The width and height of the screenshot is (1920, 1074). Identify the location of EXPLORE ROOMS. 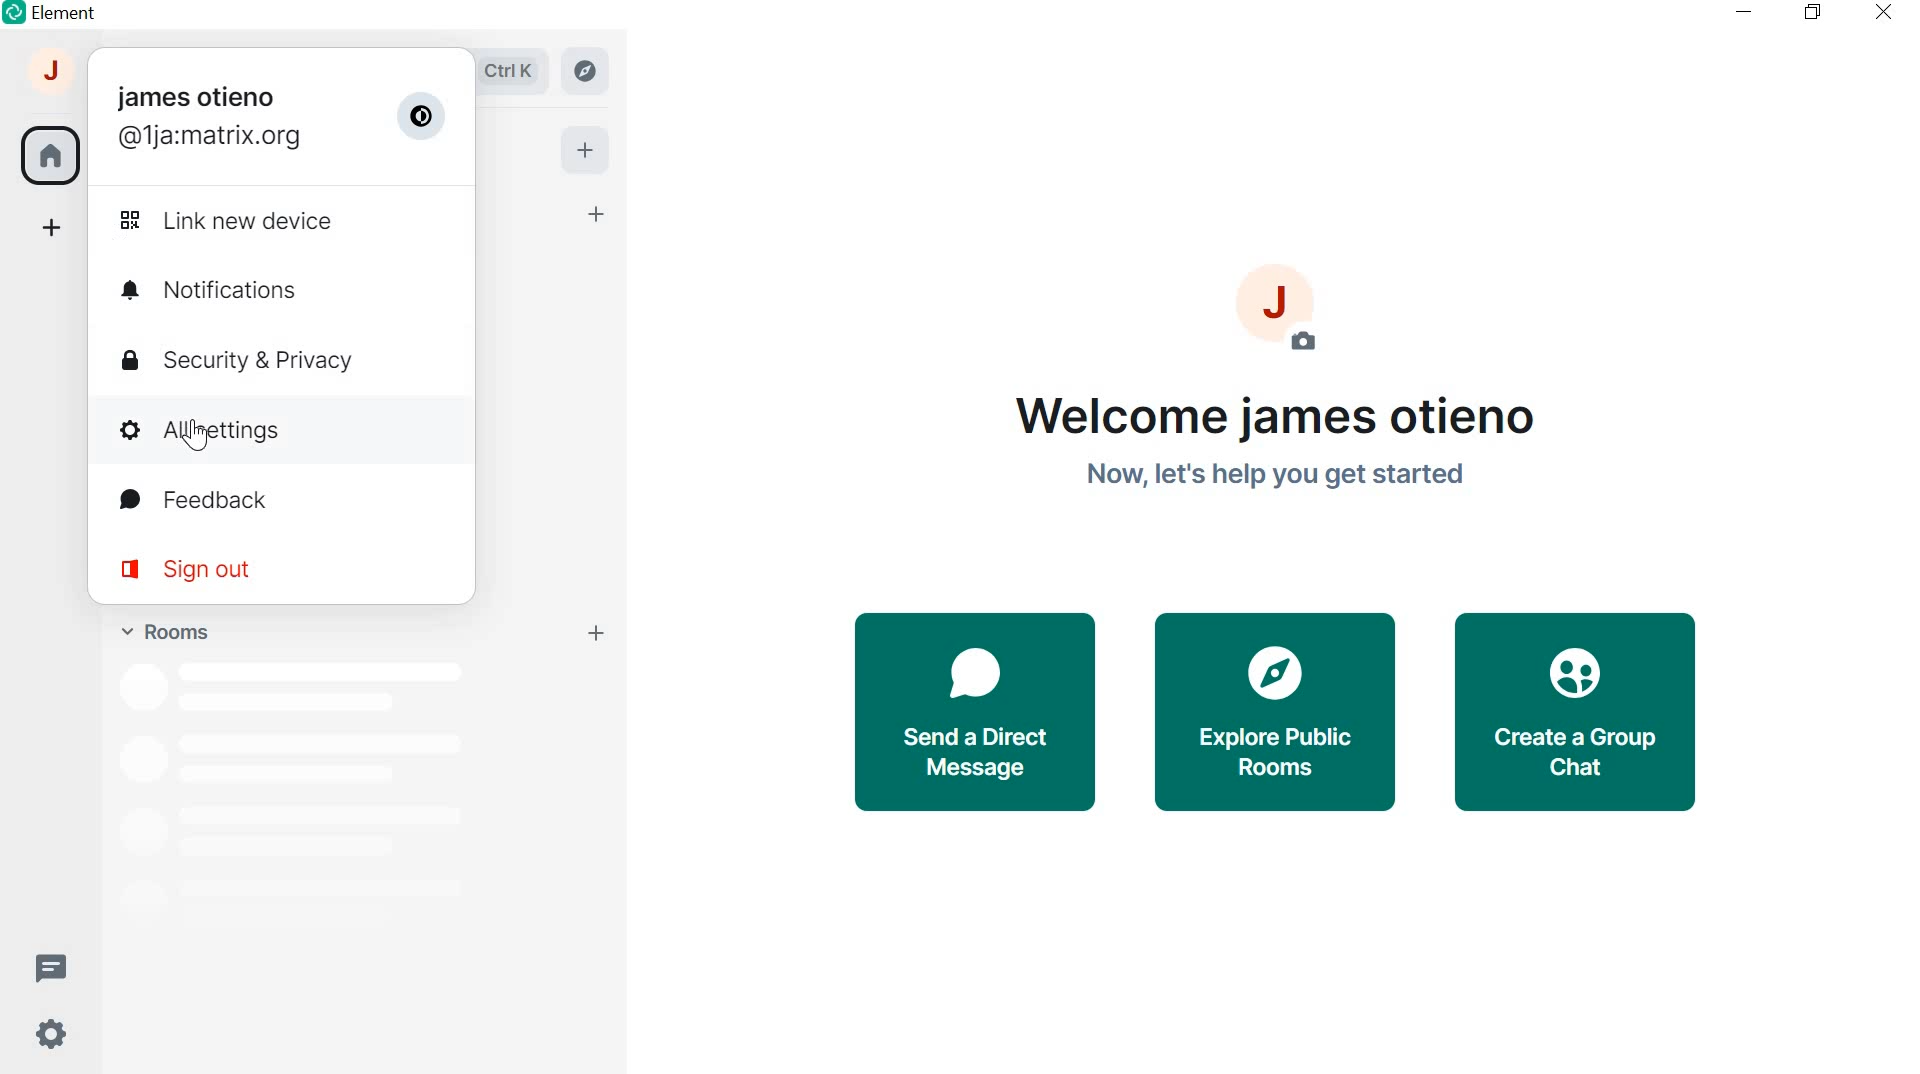
(587, 71).